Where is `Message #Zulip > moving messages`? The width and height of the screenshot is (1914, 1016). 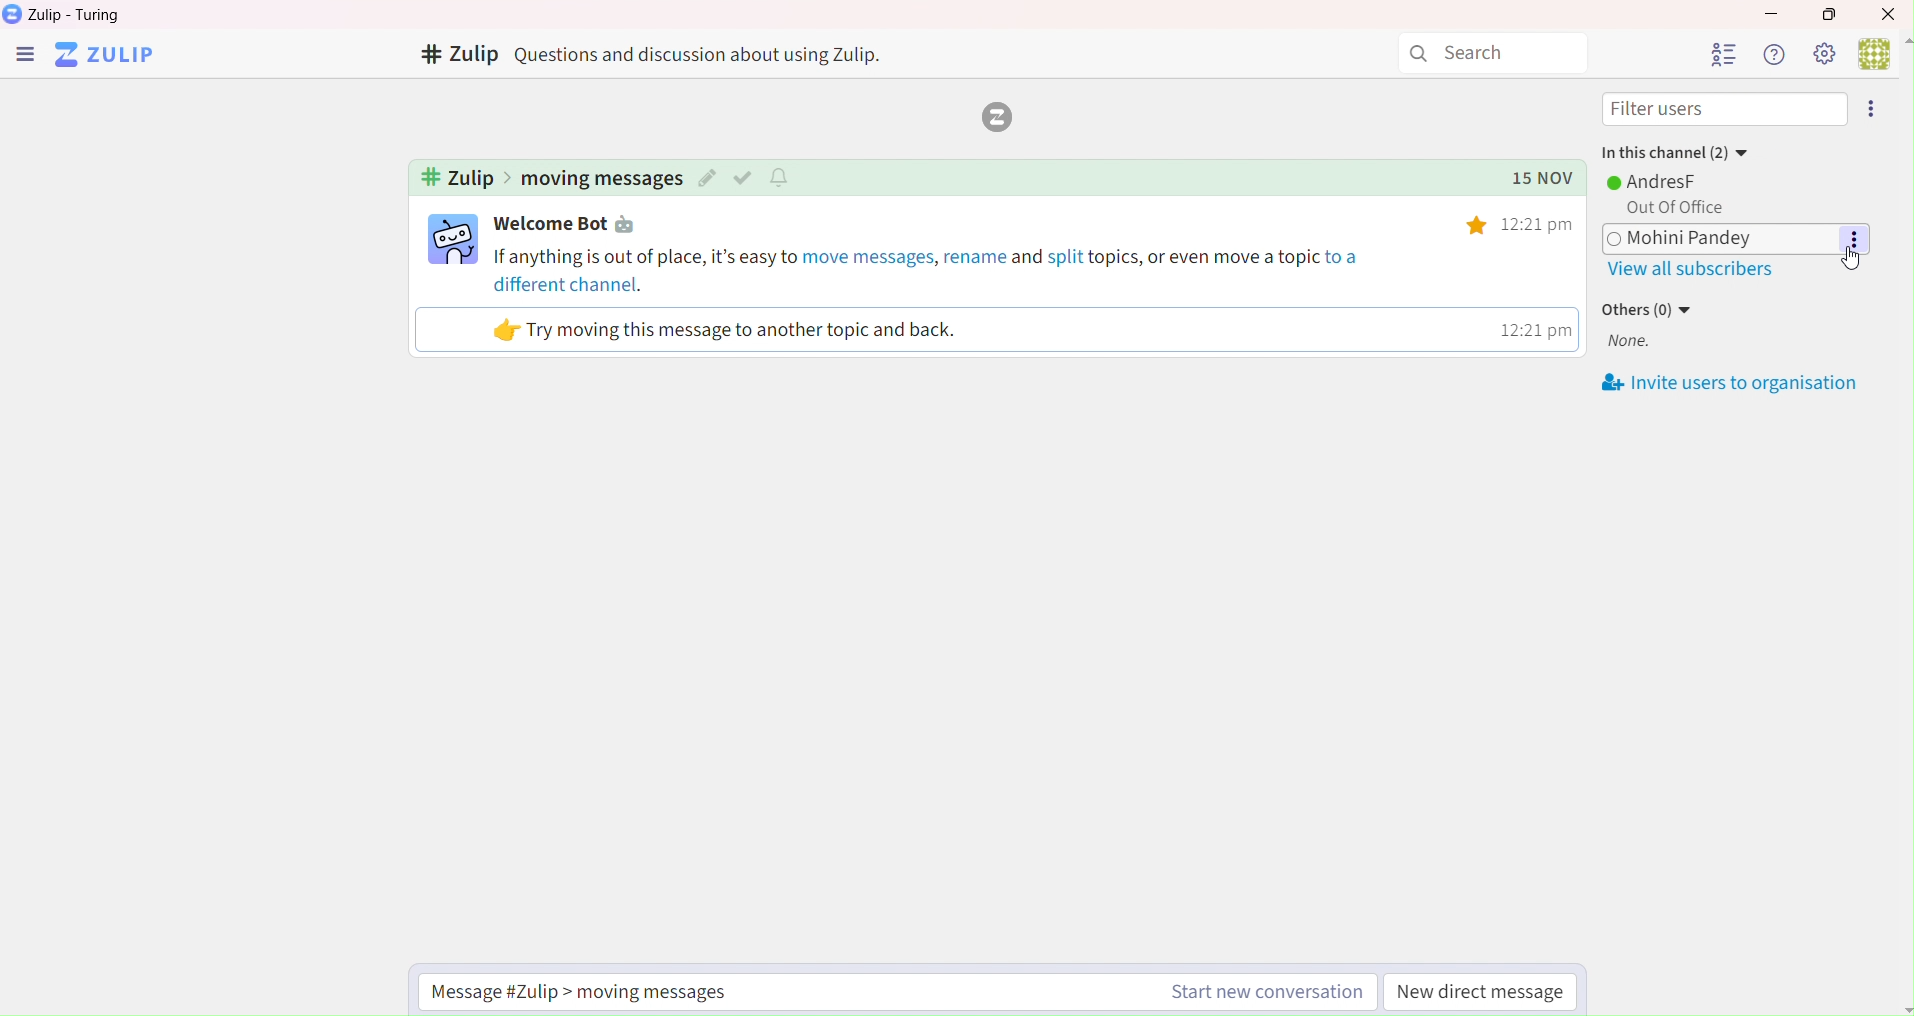 Message #Zulip > moving messages is located at coordinates (594, 991).